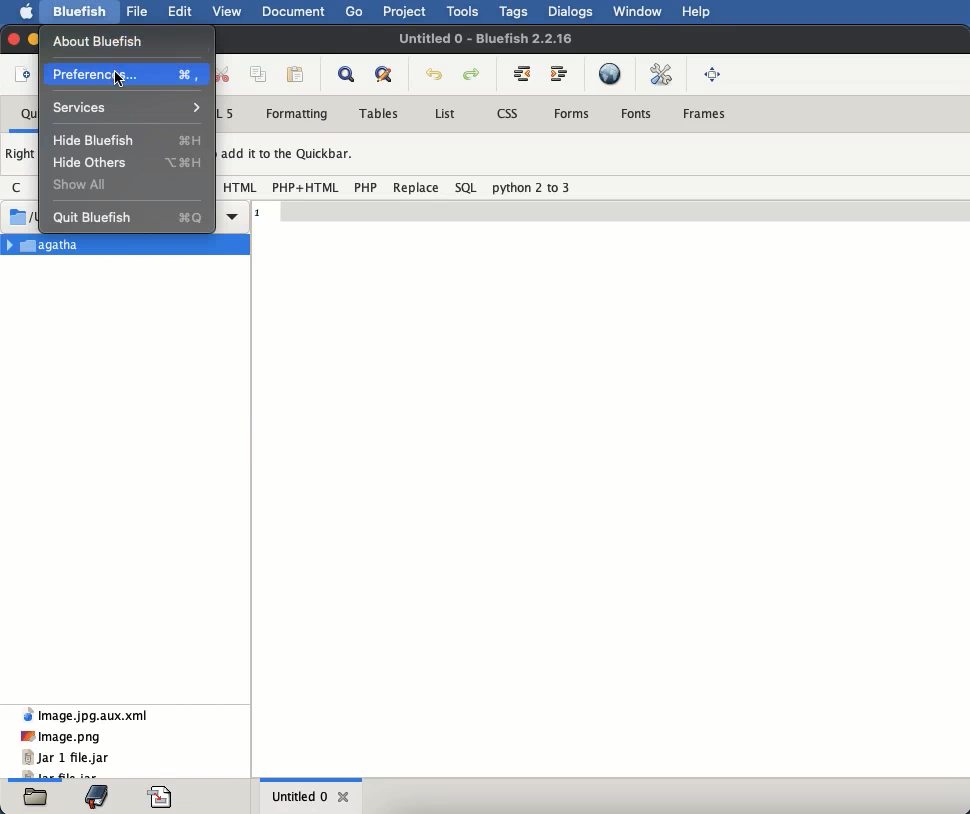 The image size is (970, 814). I want to click on formatting, so click(296, 114).